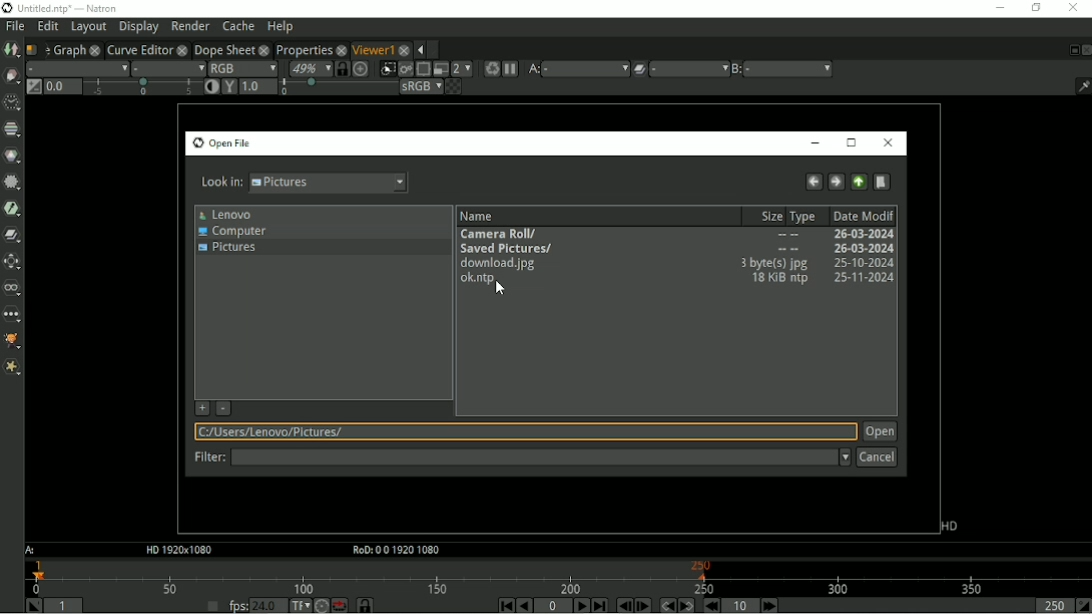 The image size is (1092, 614). What do you see at coordinates (182, 49) in the screenshot?
I see `close` at bounding box center [182, 49].